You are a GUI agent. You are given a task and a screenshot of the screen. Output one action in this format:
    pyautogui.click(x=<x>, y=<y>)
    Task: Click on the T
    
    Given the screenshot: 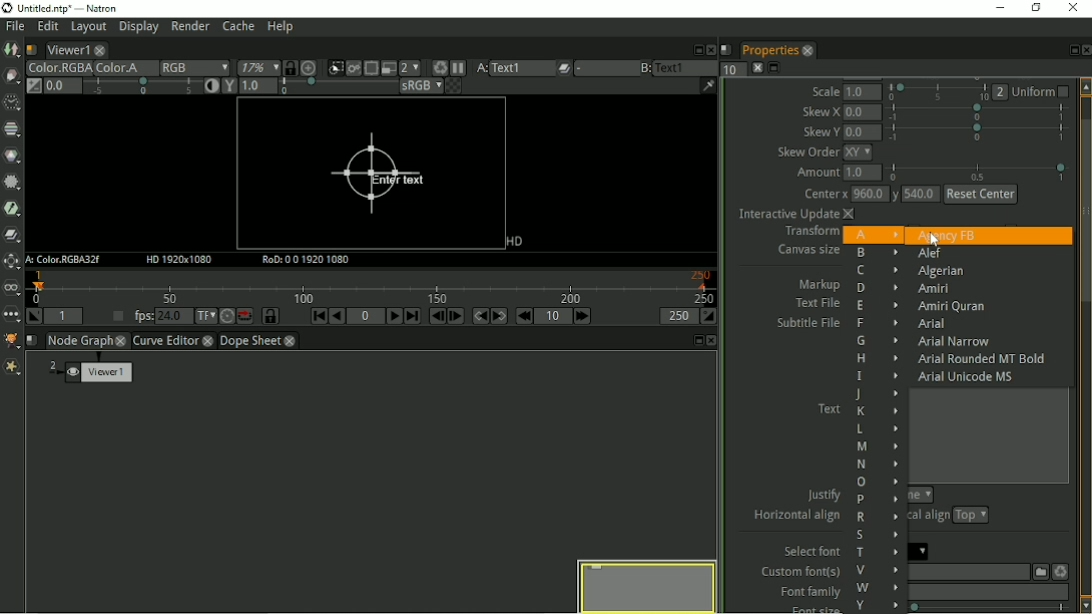 What is the action you would take?
    pyautogui.click(x=877, y=554)
    